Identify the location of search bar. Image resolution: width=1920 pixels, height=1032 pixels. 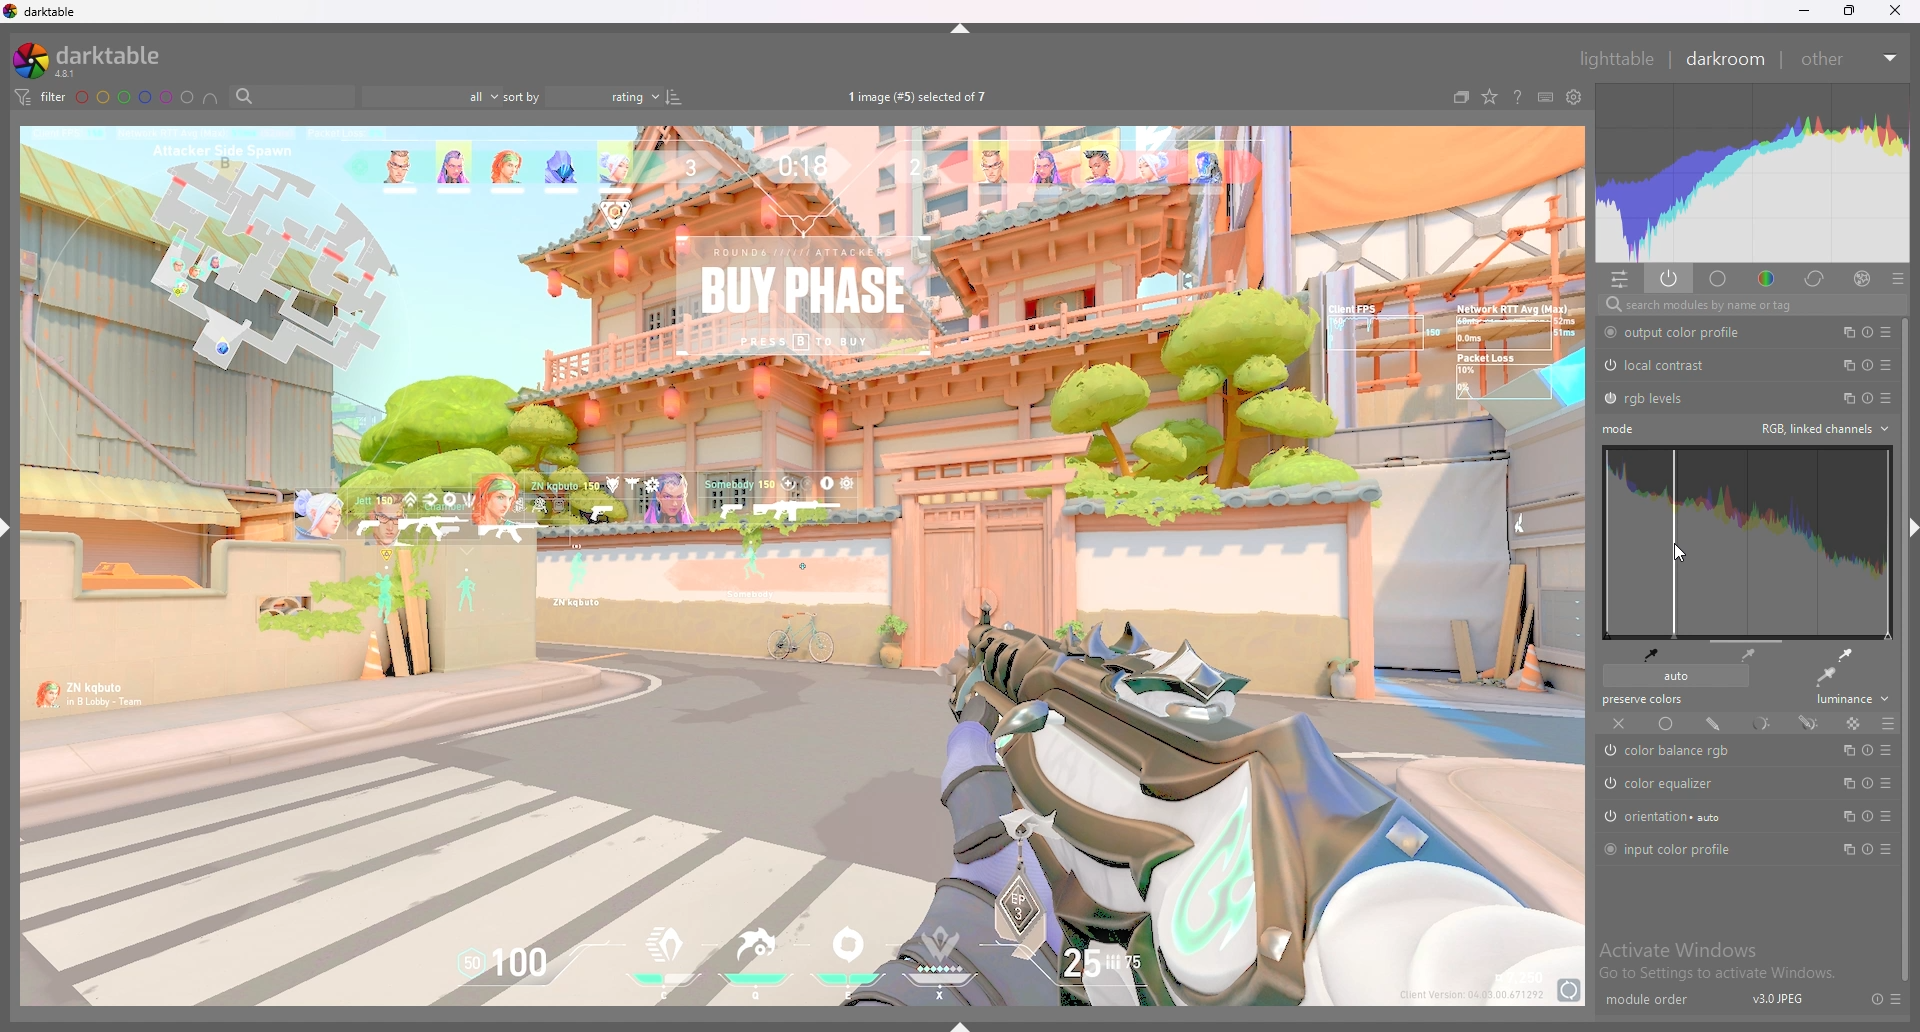
(286, 97).